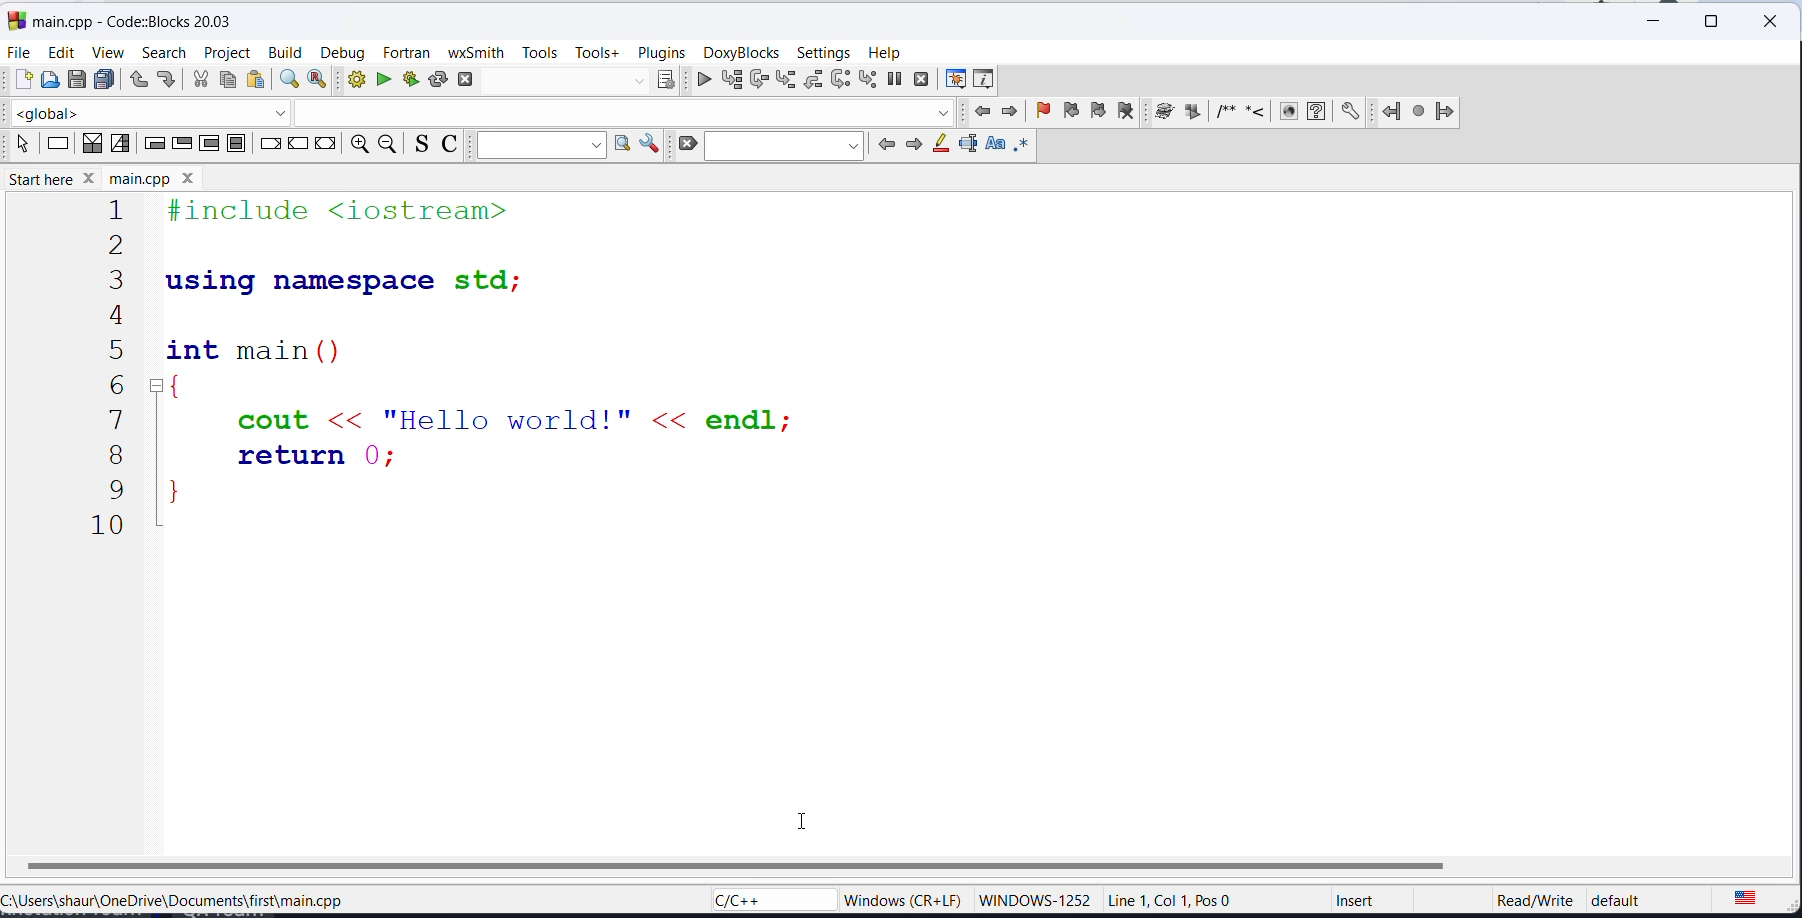  Describe the element at coordinates (269, 146) in the screenshot. I see `break instruction` at that location.